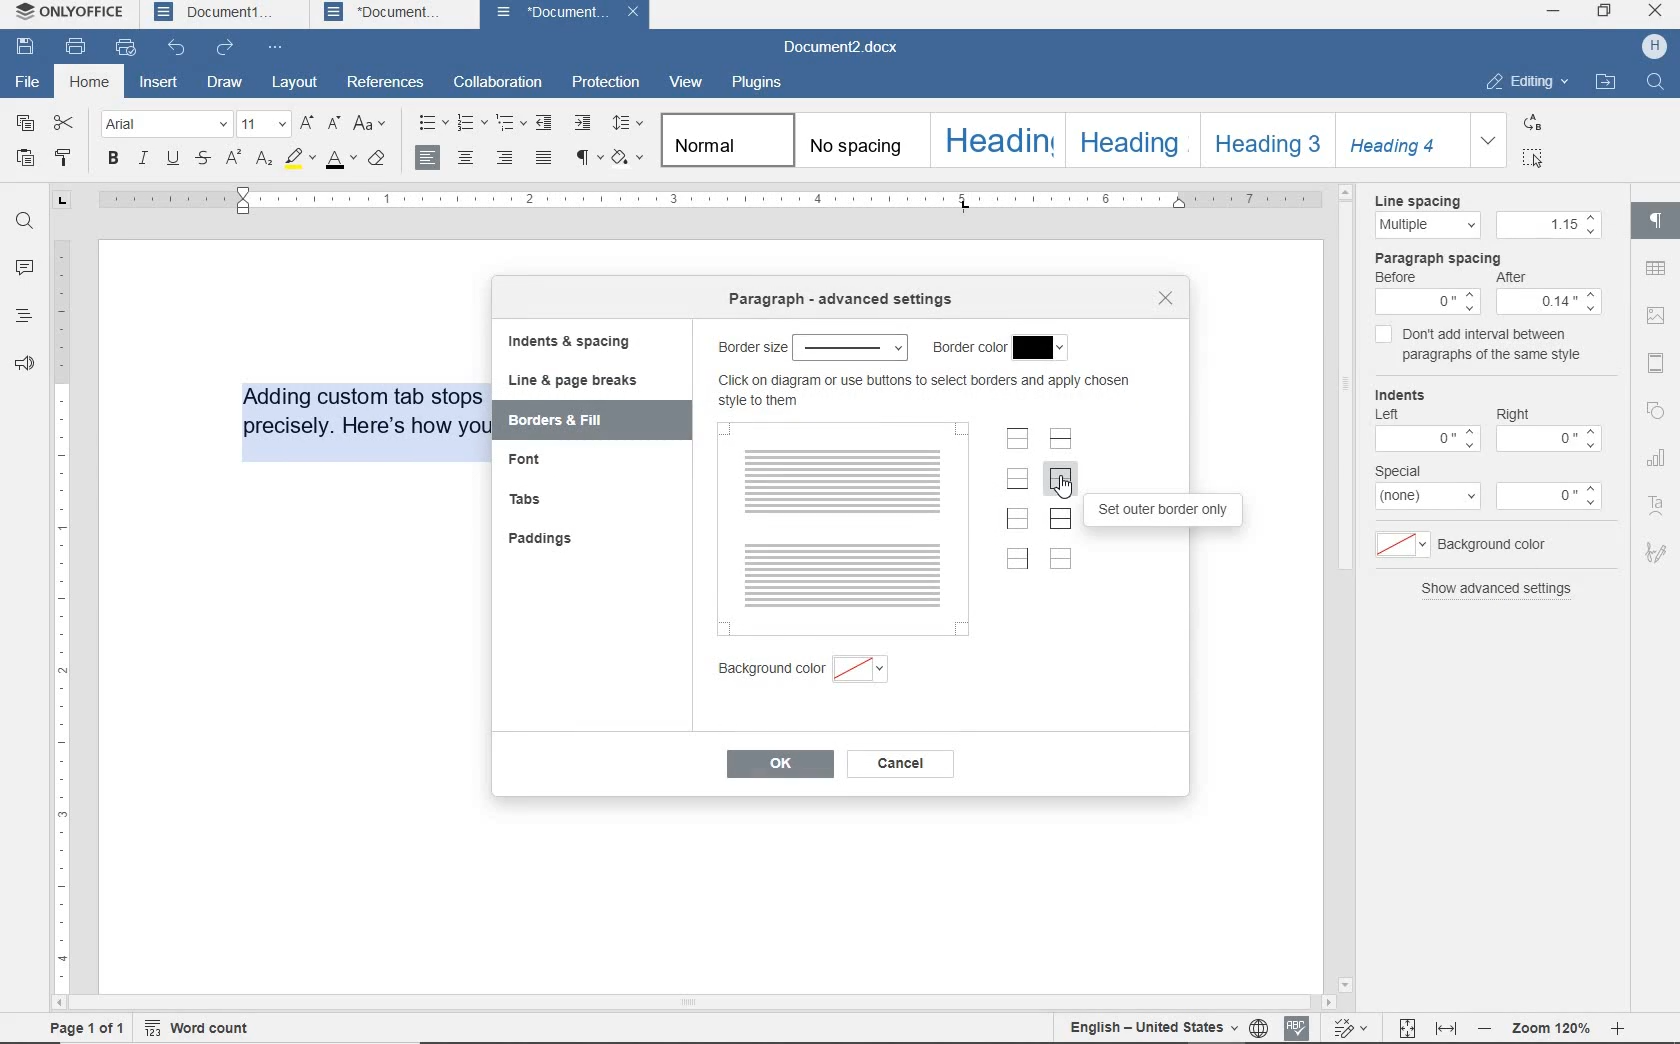 This screenshot has height=1044, width=1680. Describe the element at coordinates (1524, 83) in the screenshot. I see `editing` at that location.